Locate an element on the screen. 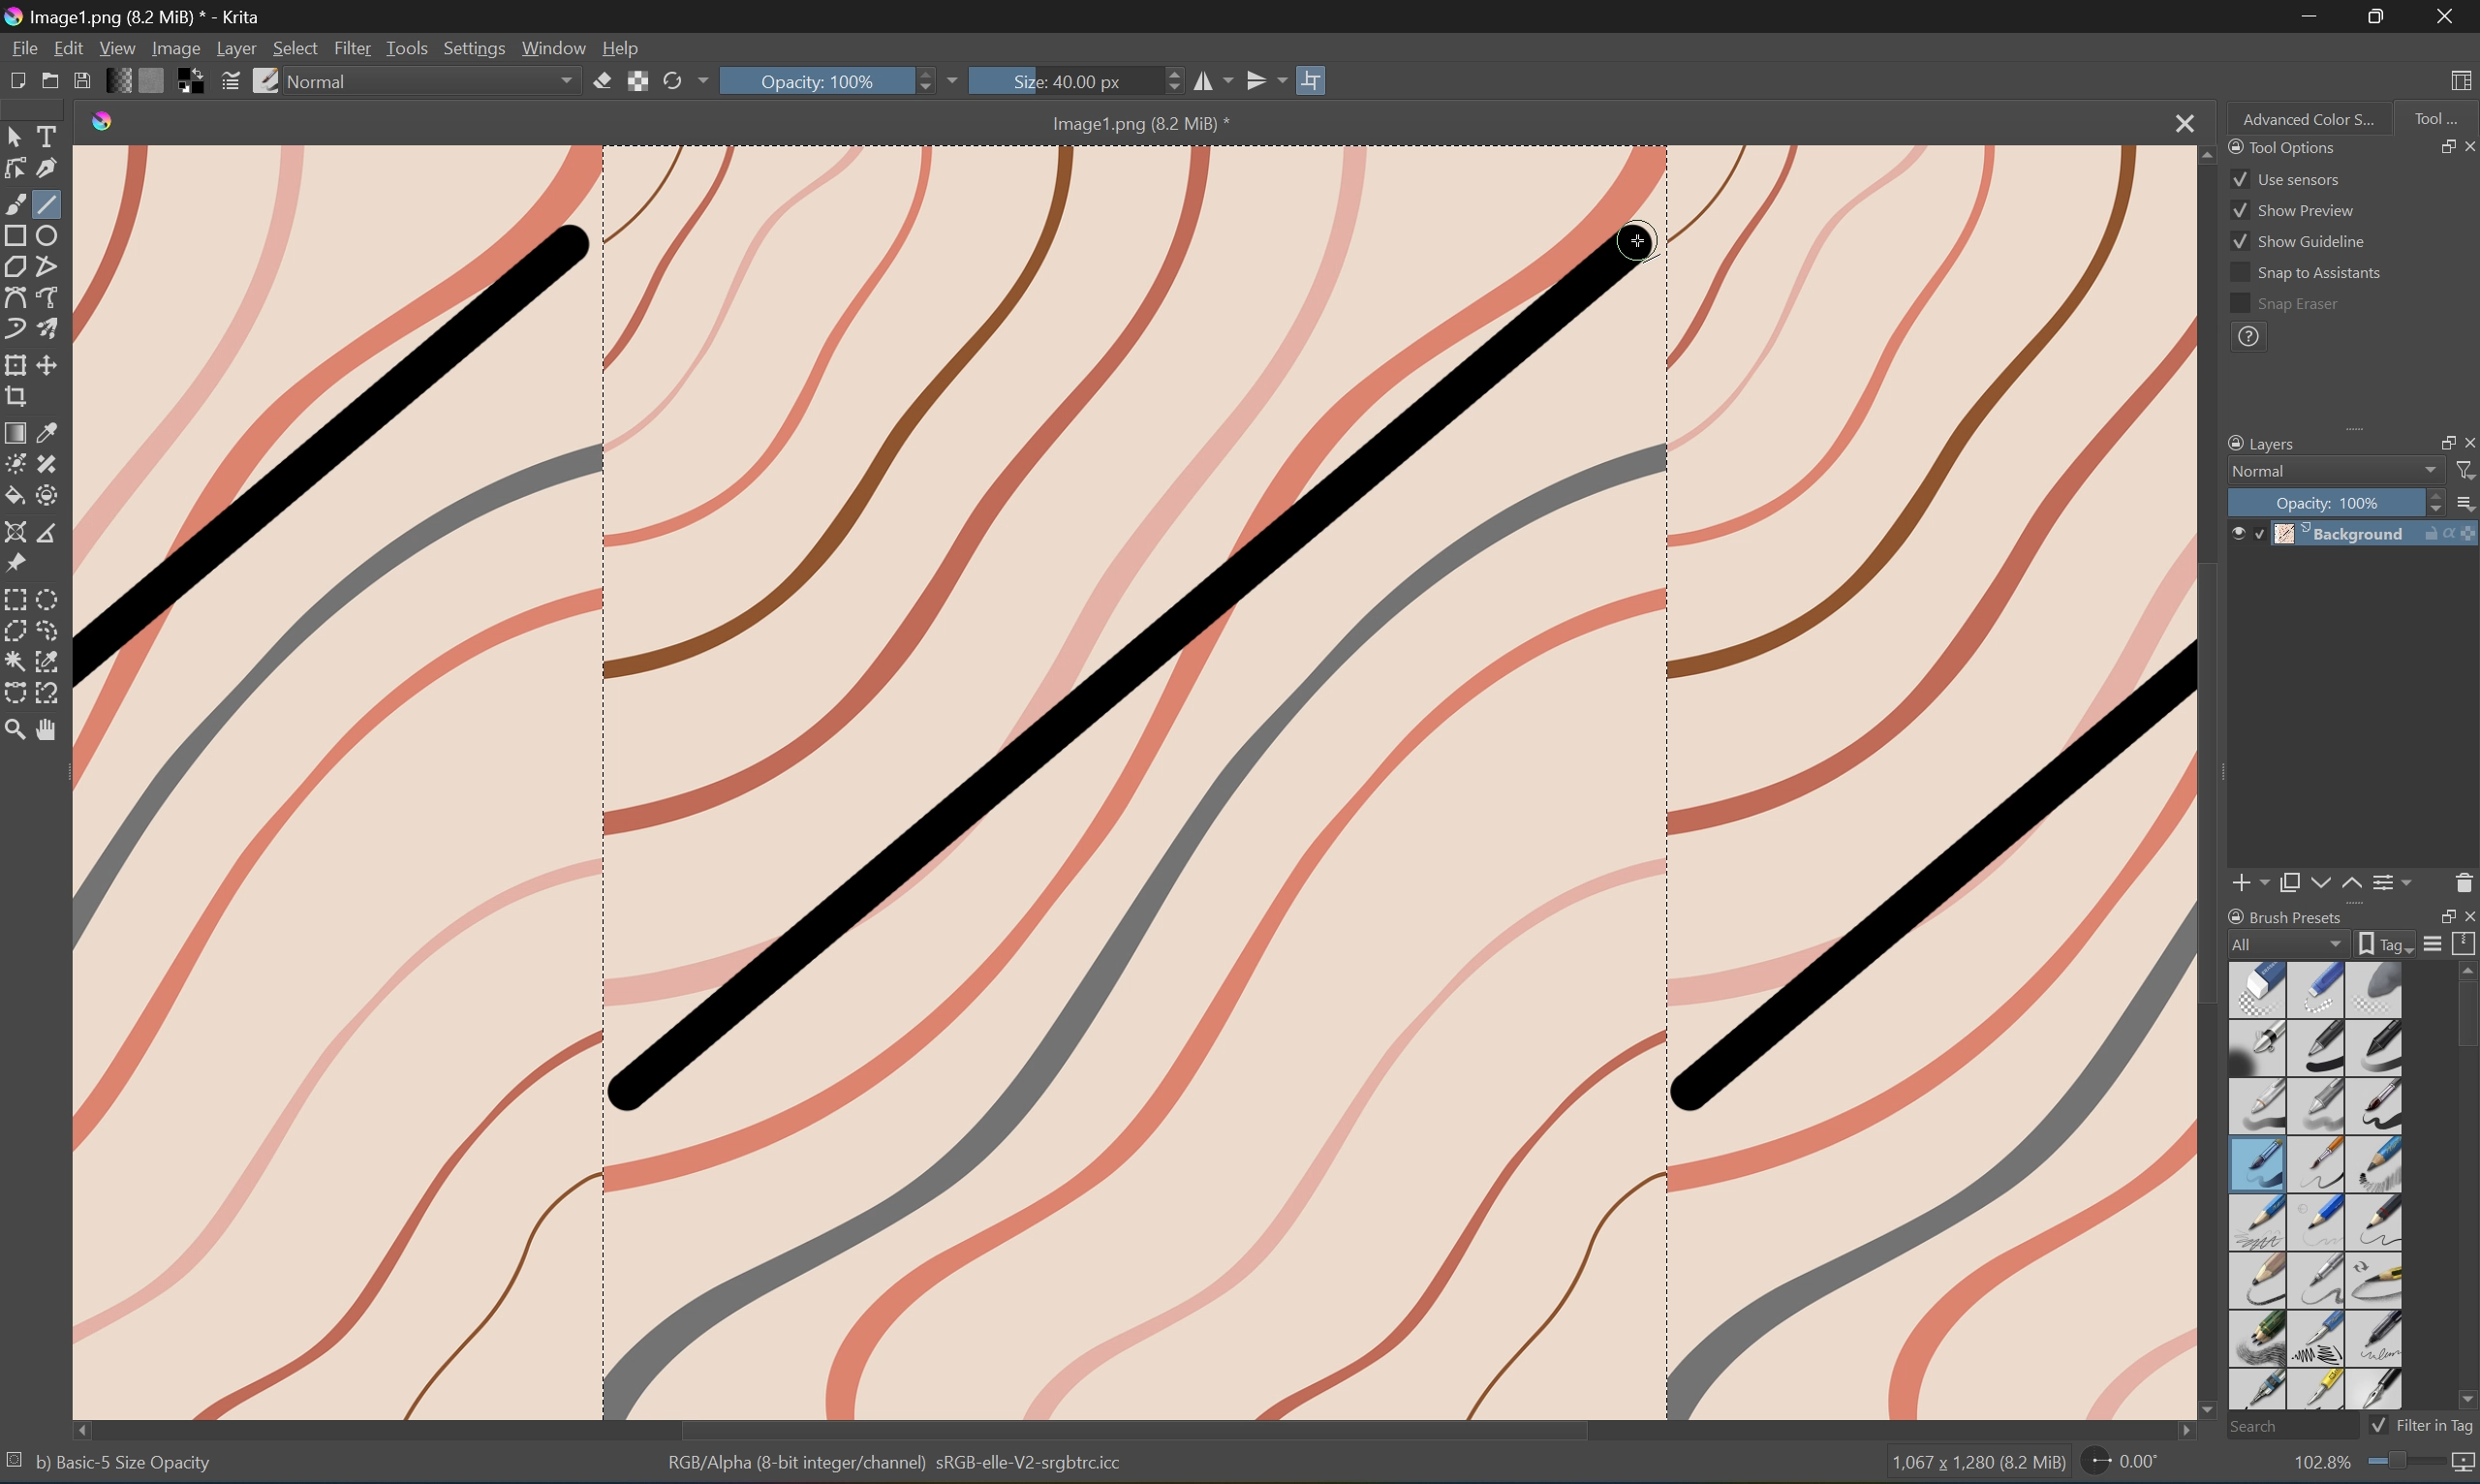  Horizontal mirror tool is located at coordinates (1212, 81).